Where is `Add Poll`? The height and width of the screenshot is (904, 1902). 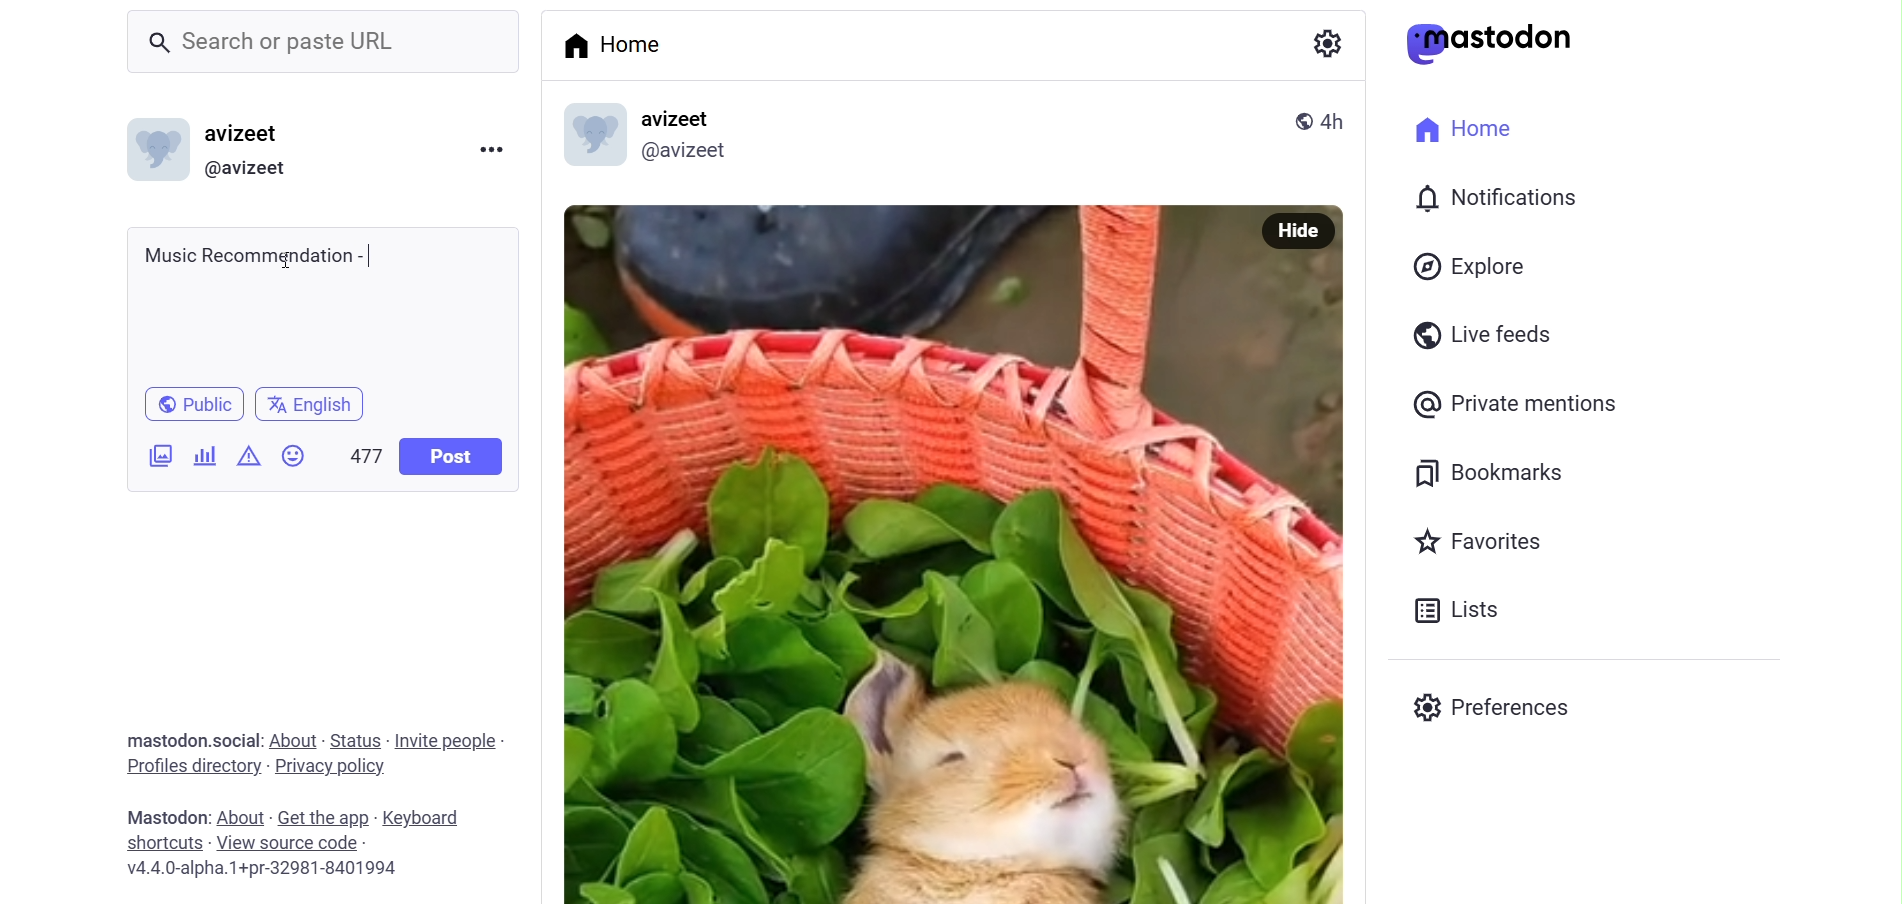 Add Poll is located at coordinates (204, 454).